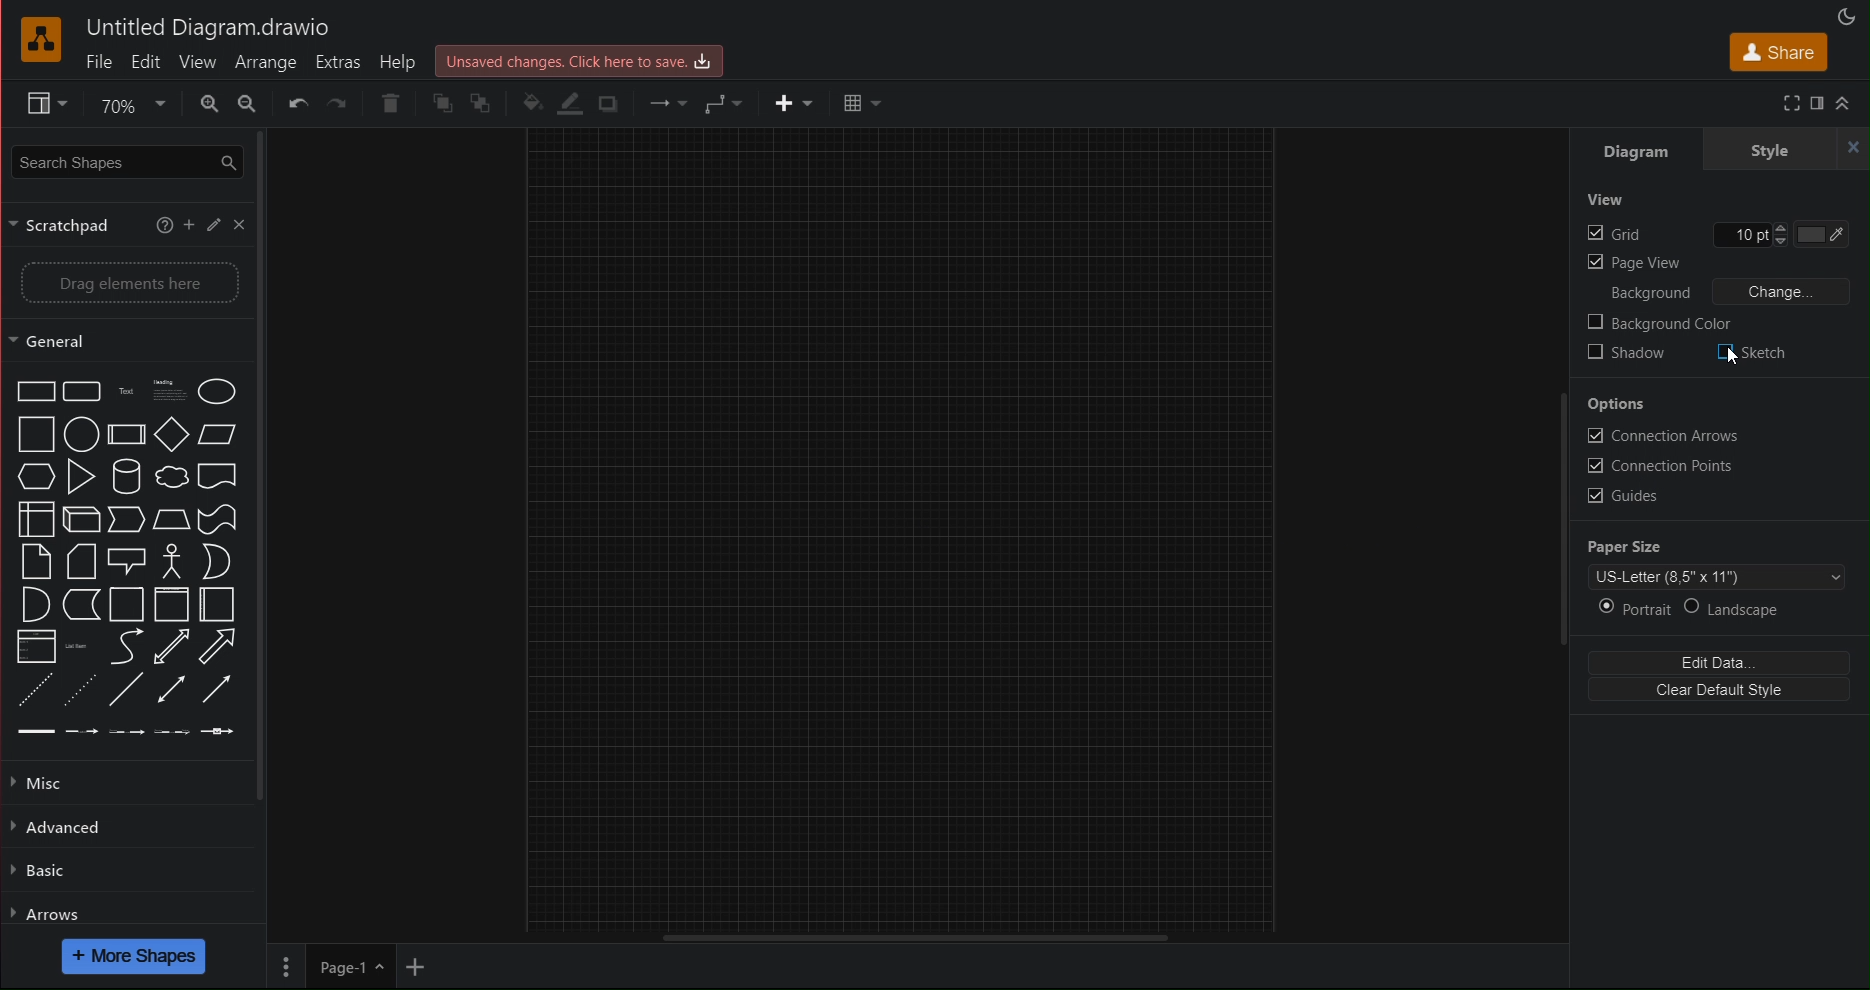  What do you see at coordinates (207, 27) in the screenshot?
I see `Untitled Diagram.drawio` at bounding box center [207, 27].